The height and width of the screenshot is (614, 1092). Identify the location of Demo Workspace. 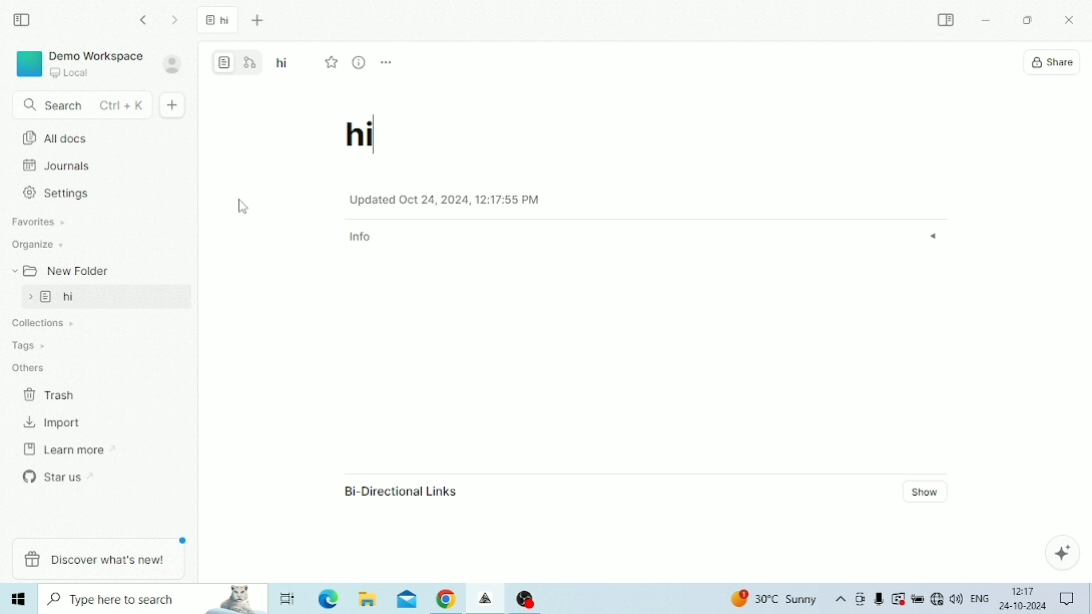
(79, 64).